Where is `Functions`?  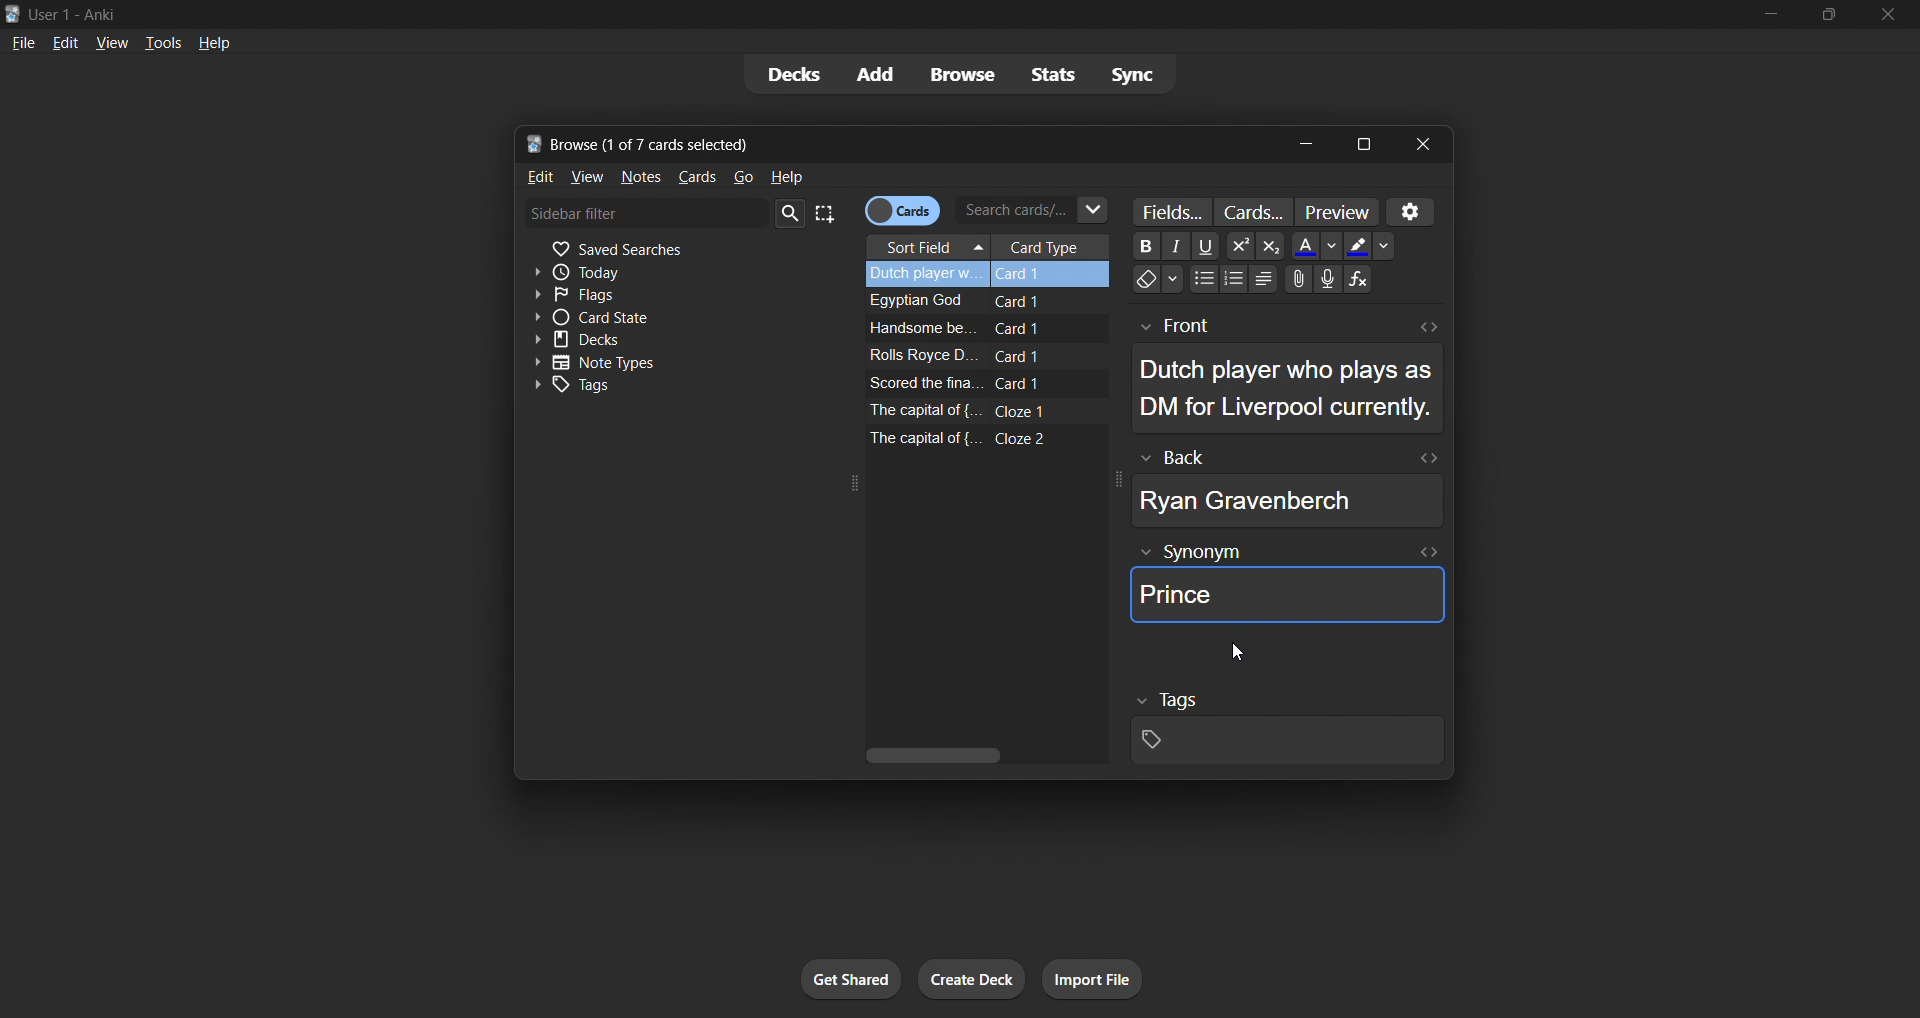 Functions is located at coordinates (1359, 280).